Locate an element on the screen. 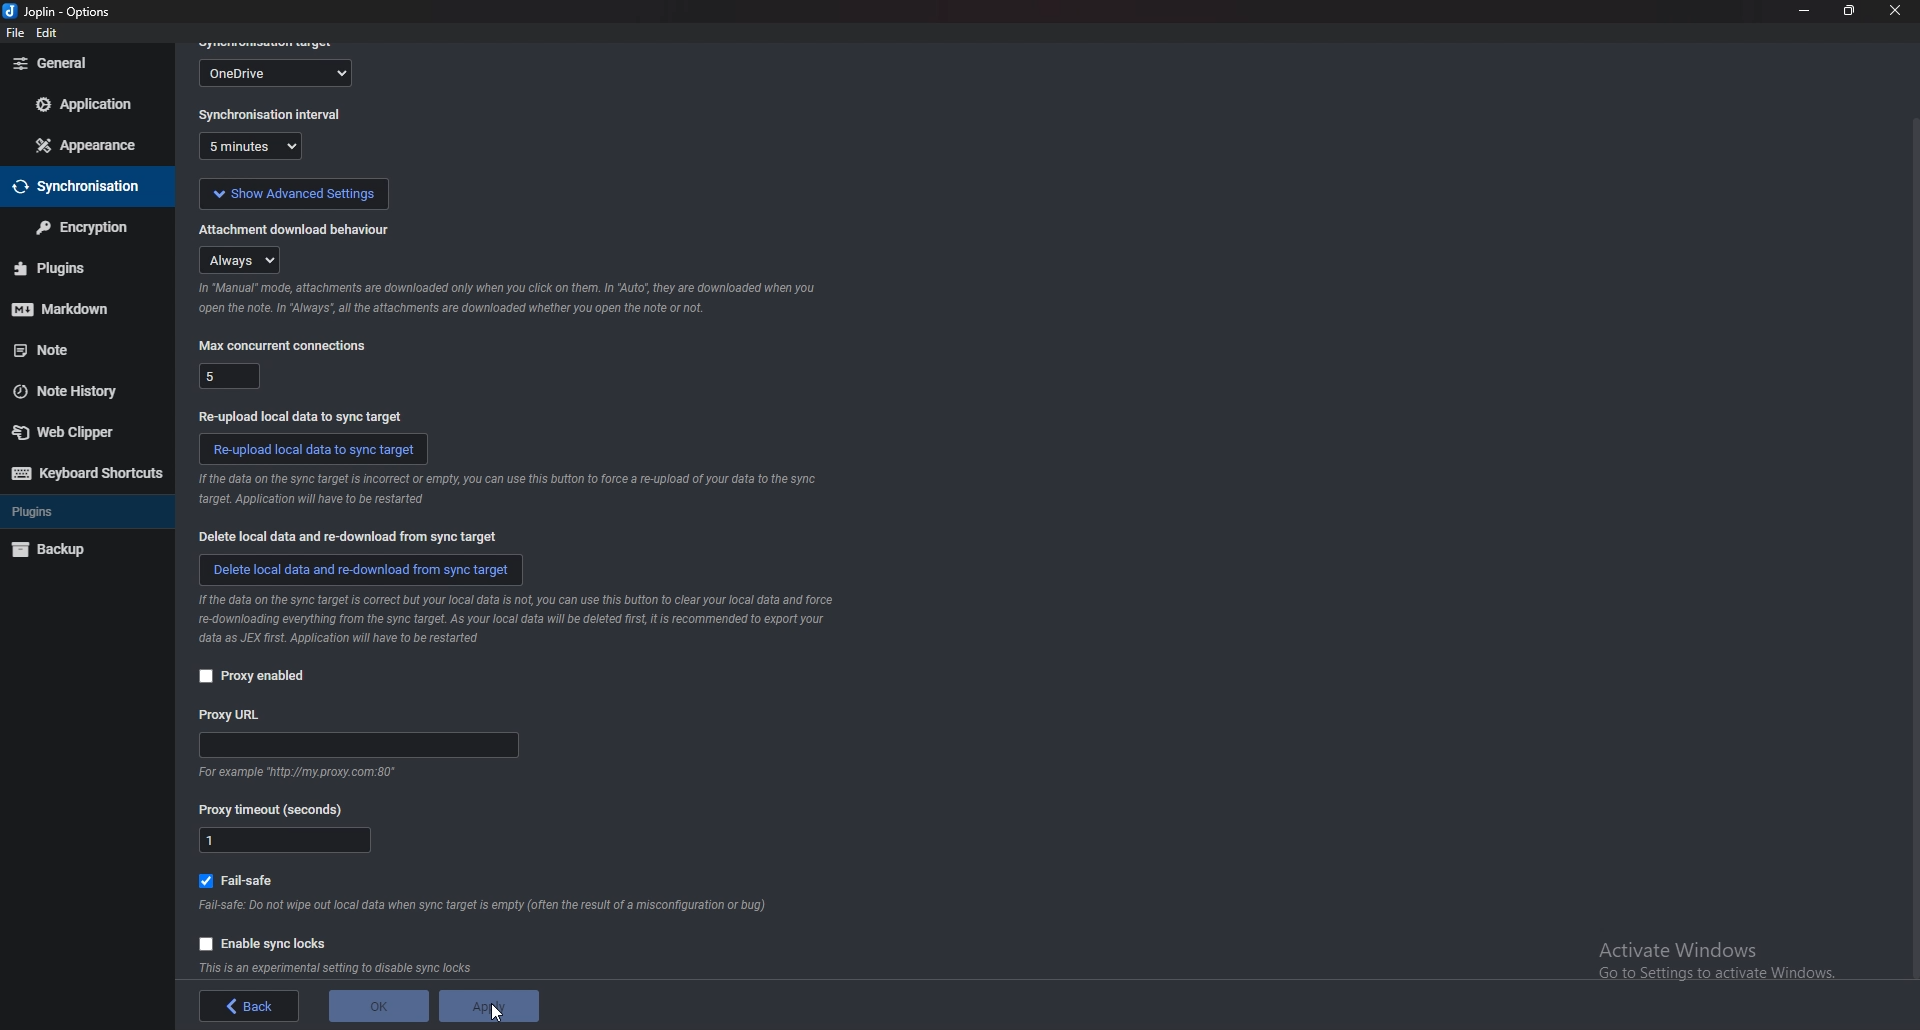  show advanced settings is located at coordinates (292, 191).